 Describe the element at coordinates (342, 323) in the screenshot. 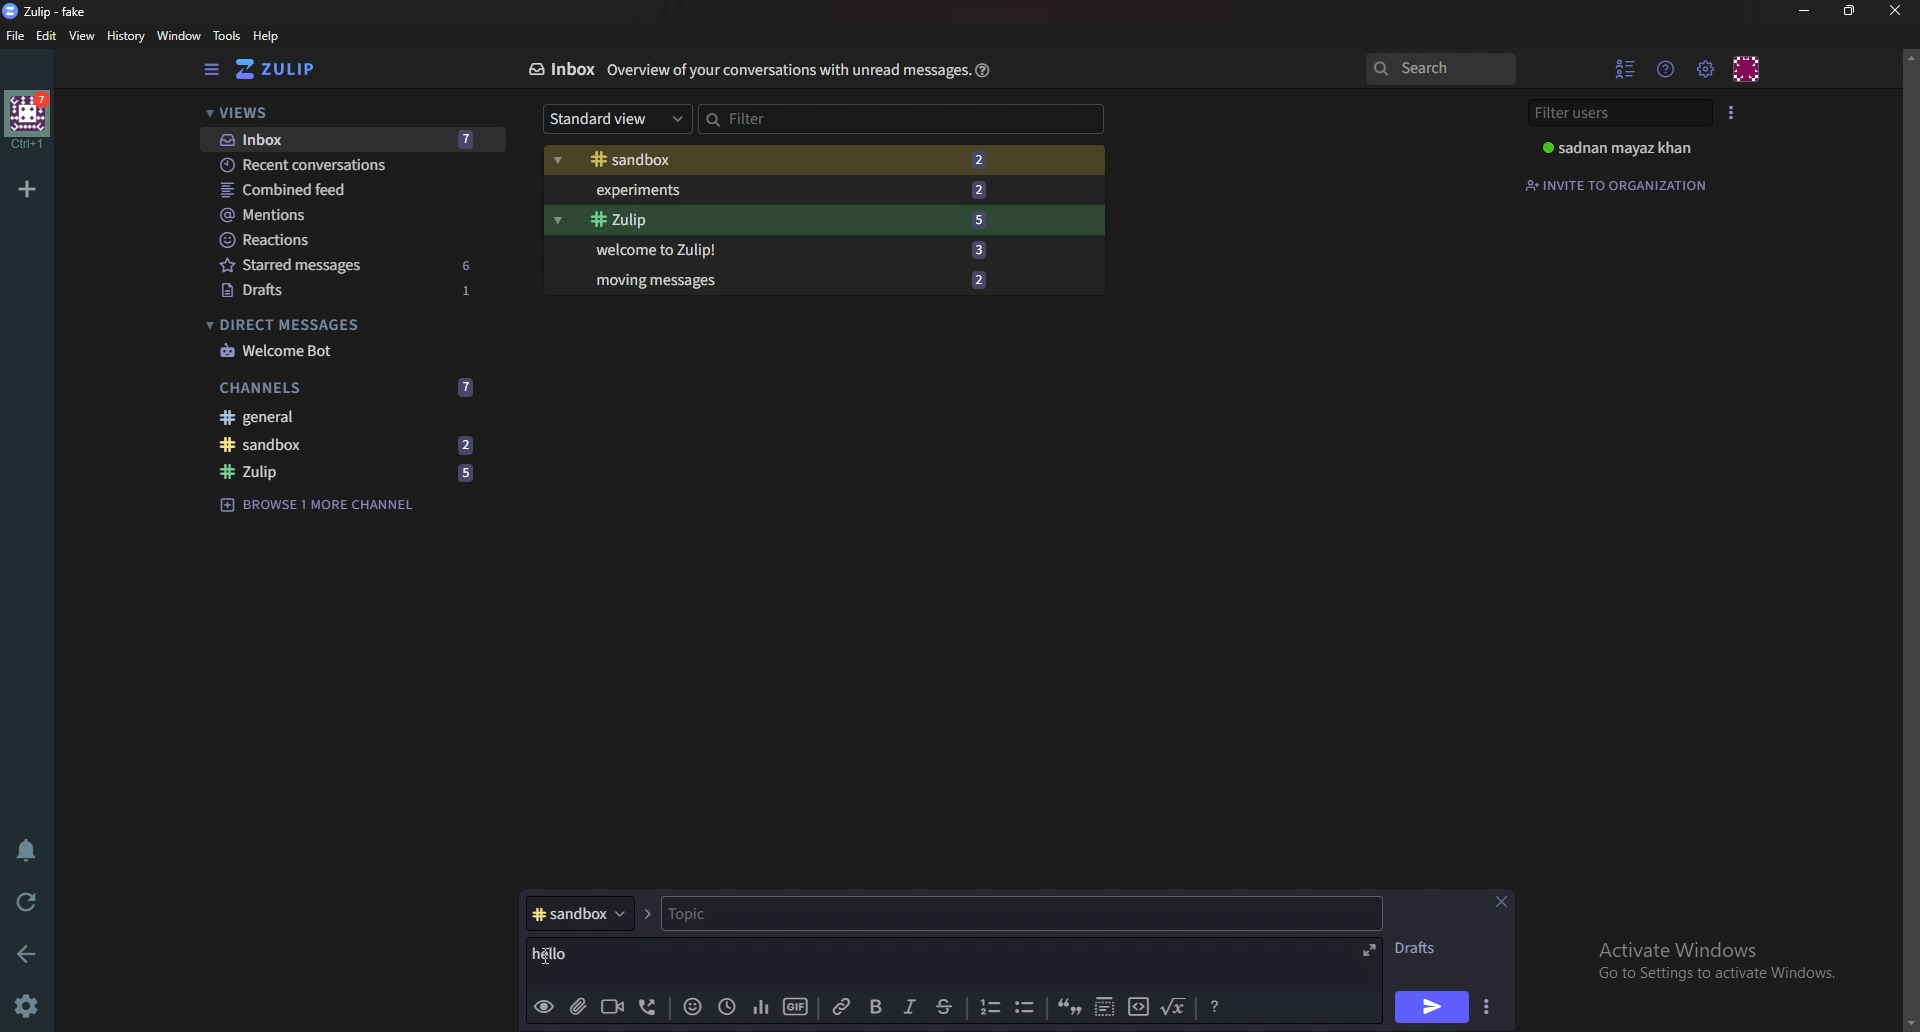

I see `Direct messages` at that location.